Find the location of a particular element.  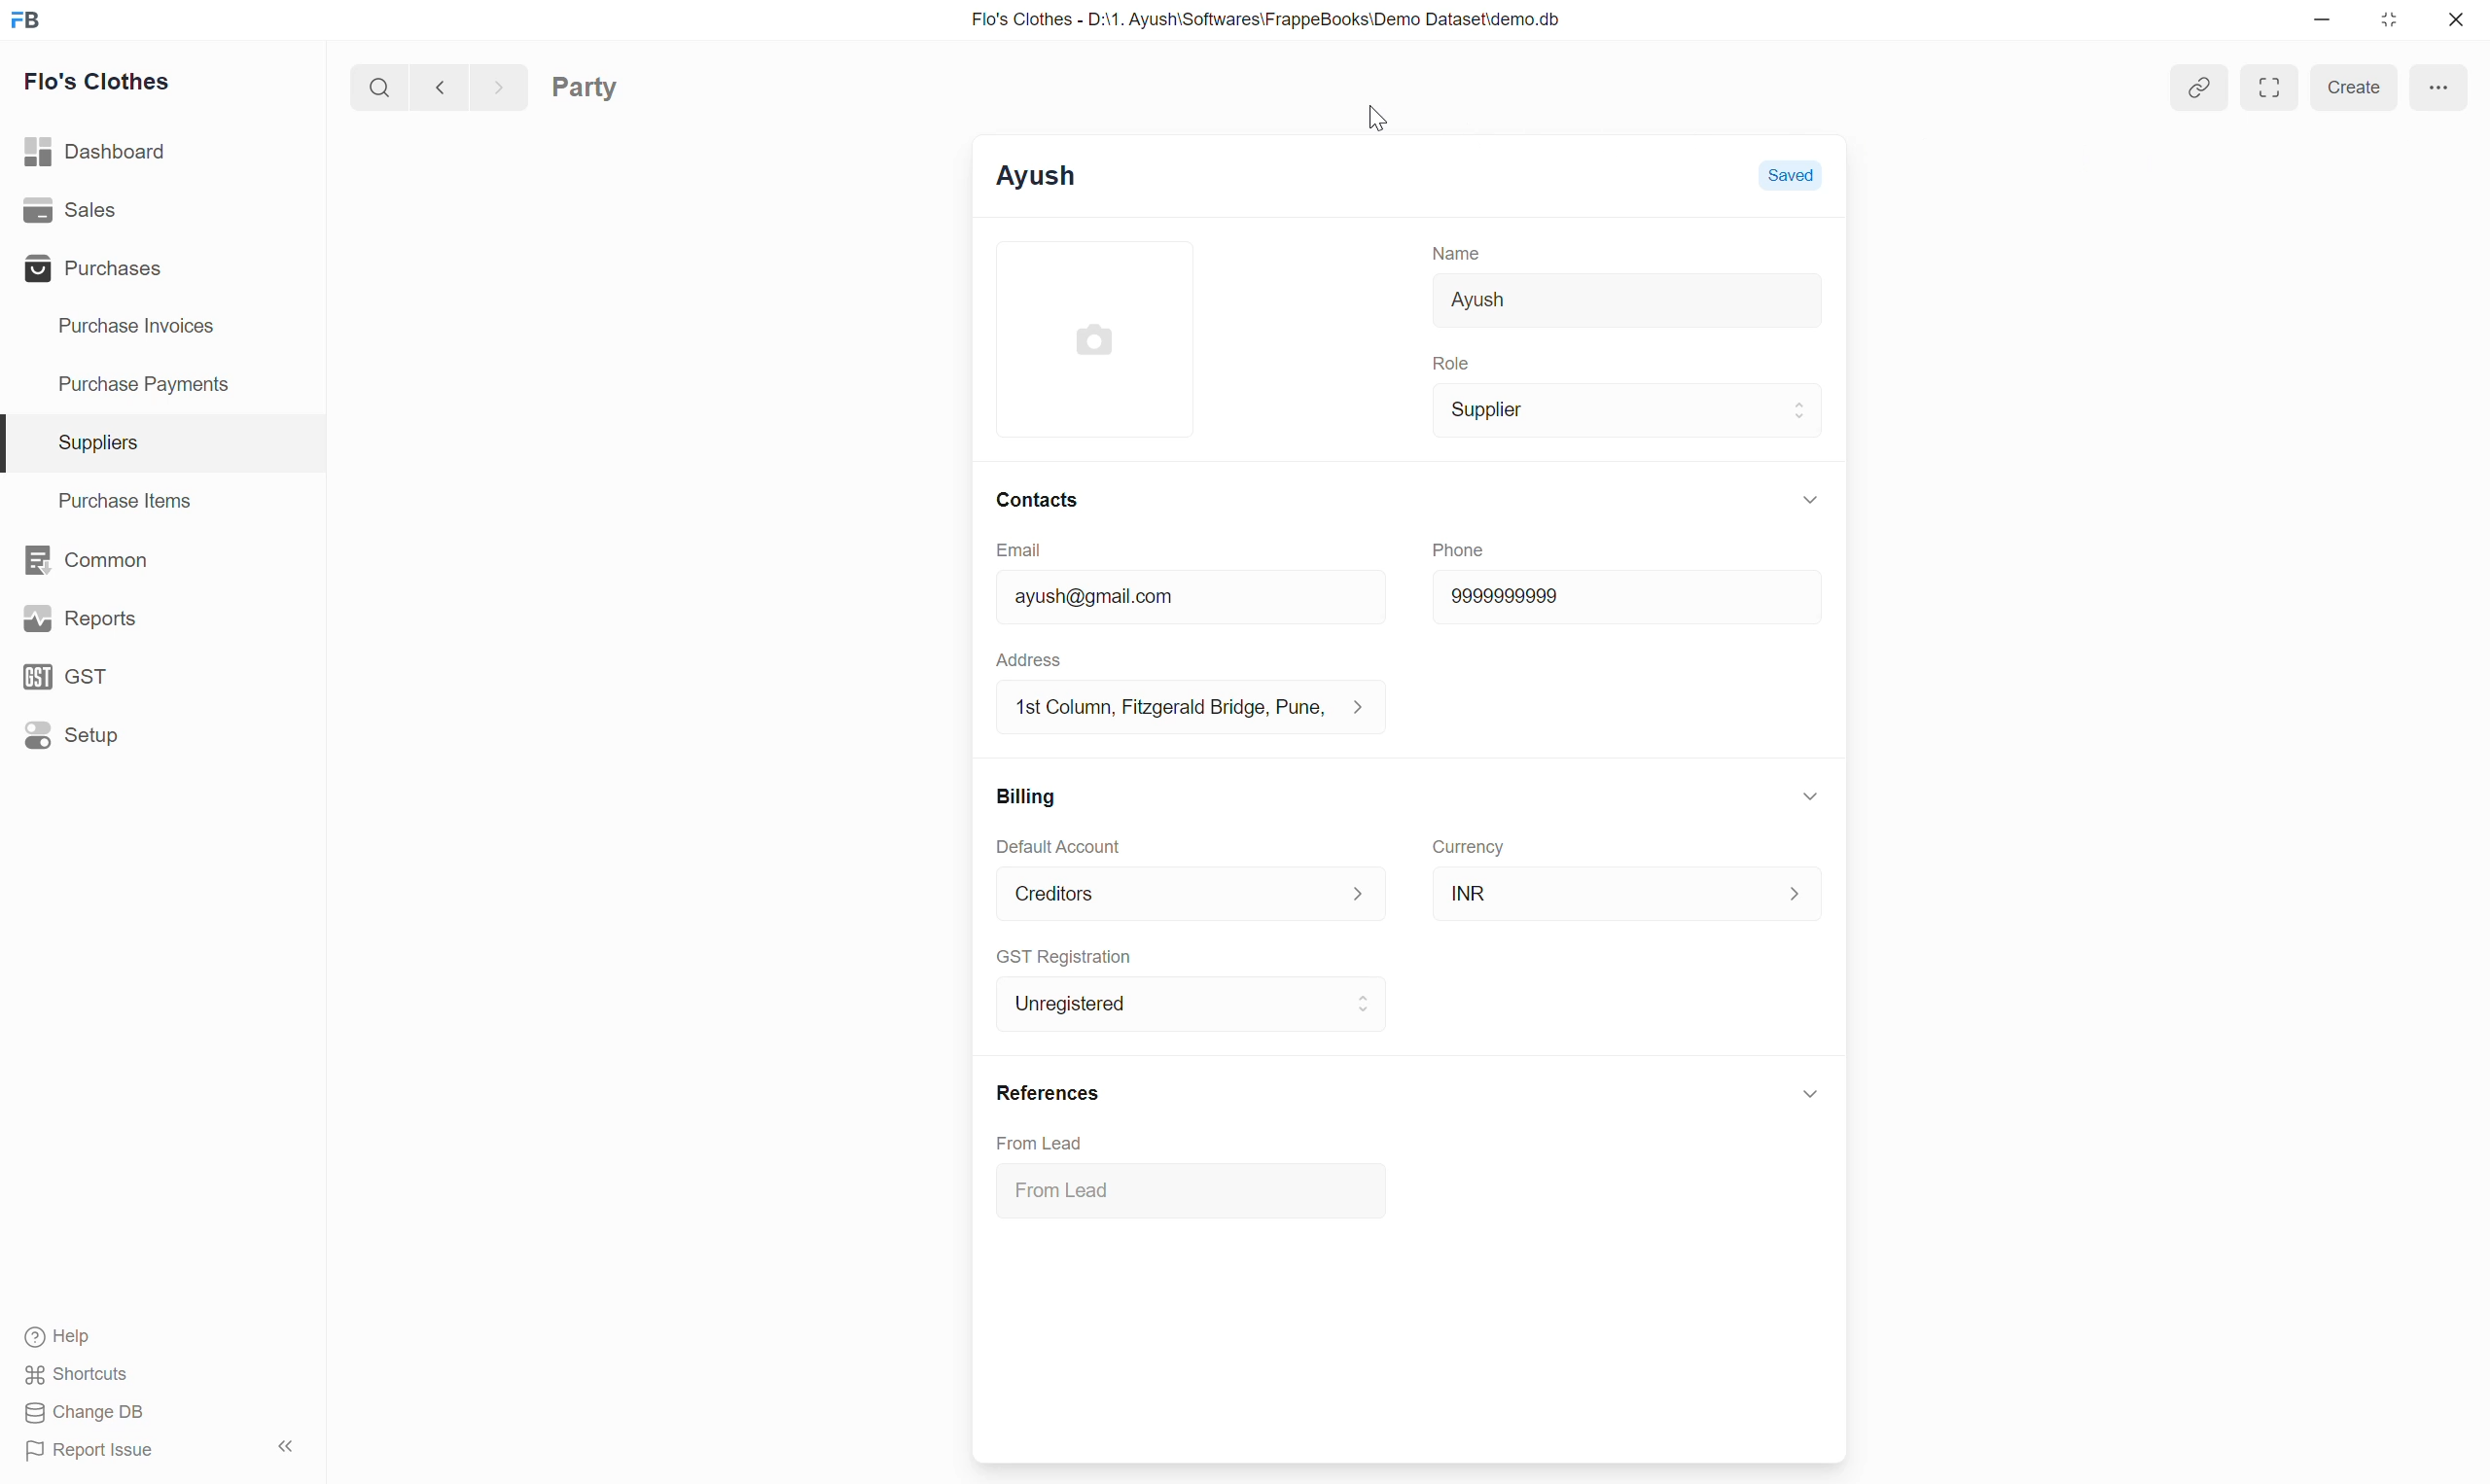

Click to collapse is located at coordinates (1811, 1093).